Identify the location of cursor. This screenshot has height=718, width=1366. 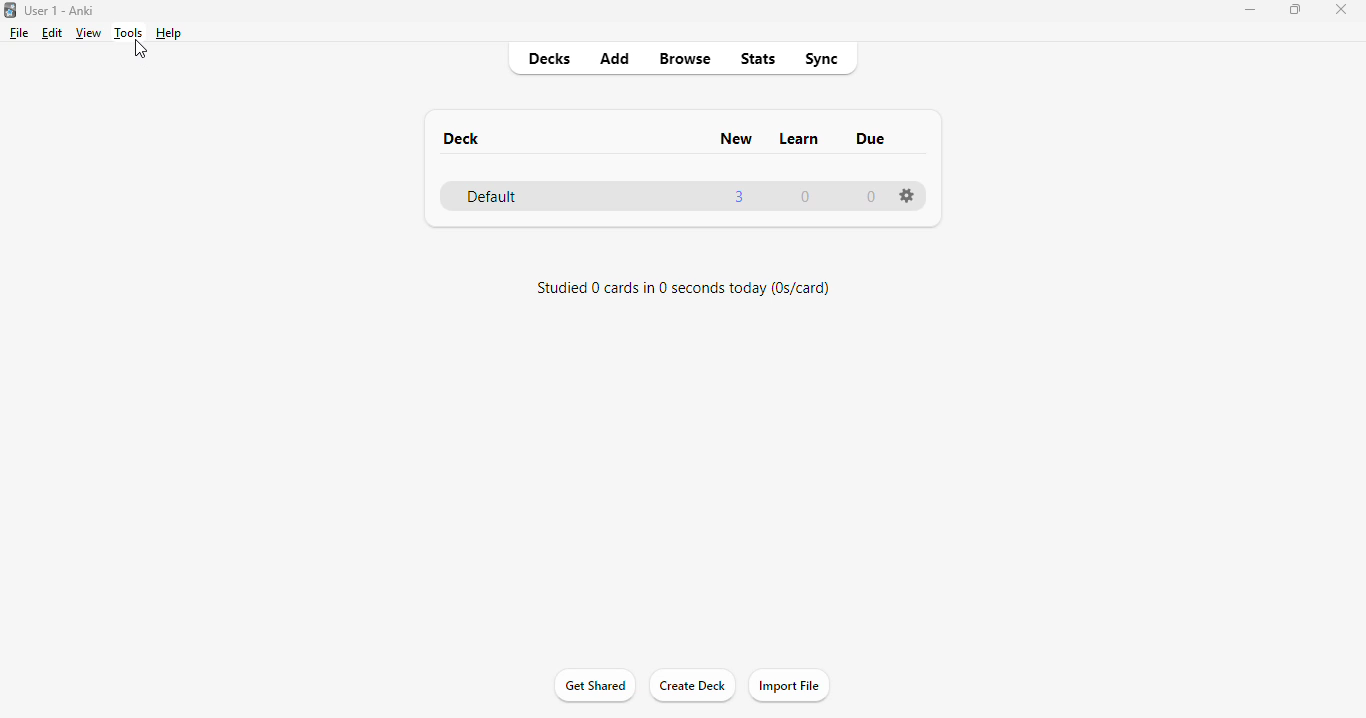
(141, 49).